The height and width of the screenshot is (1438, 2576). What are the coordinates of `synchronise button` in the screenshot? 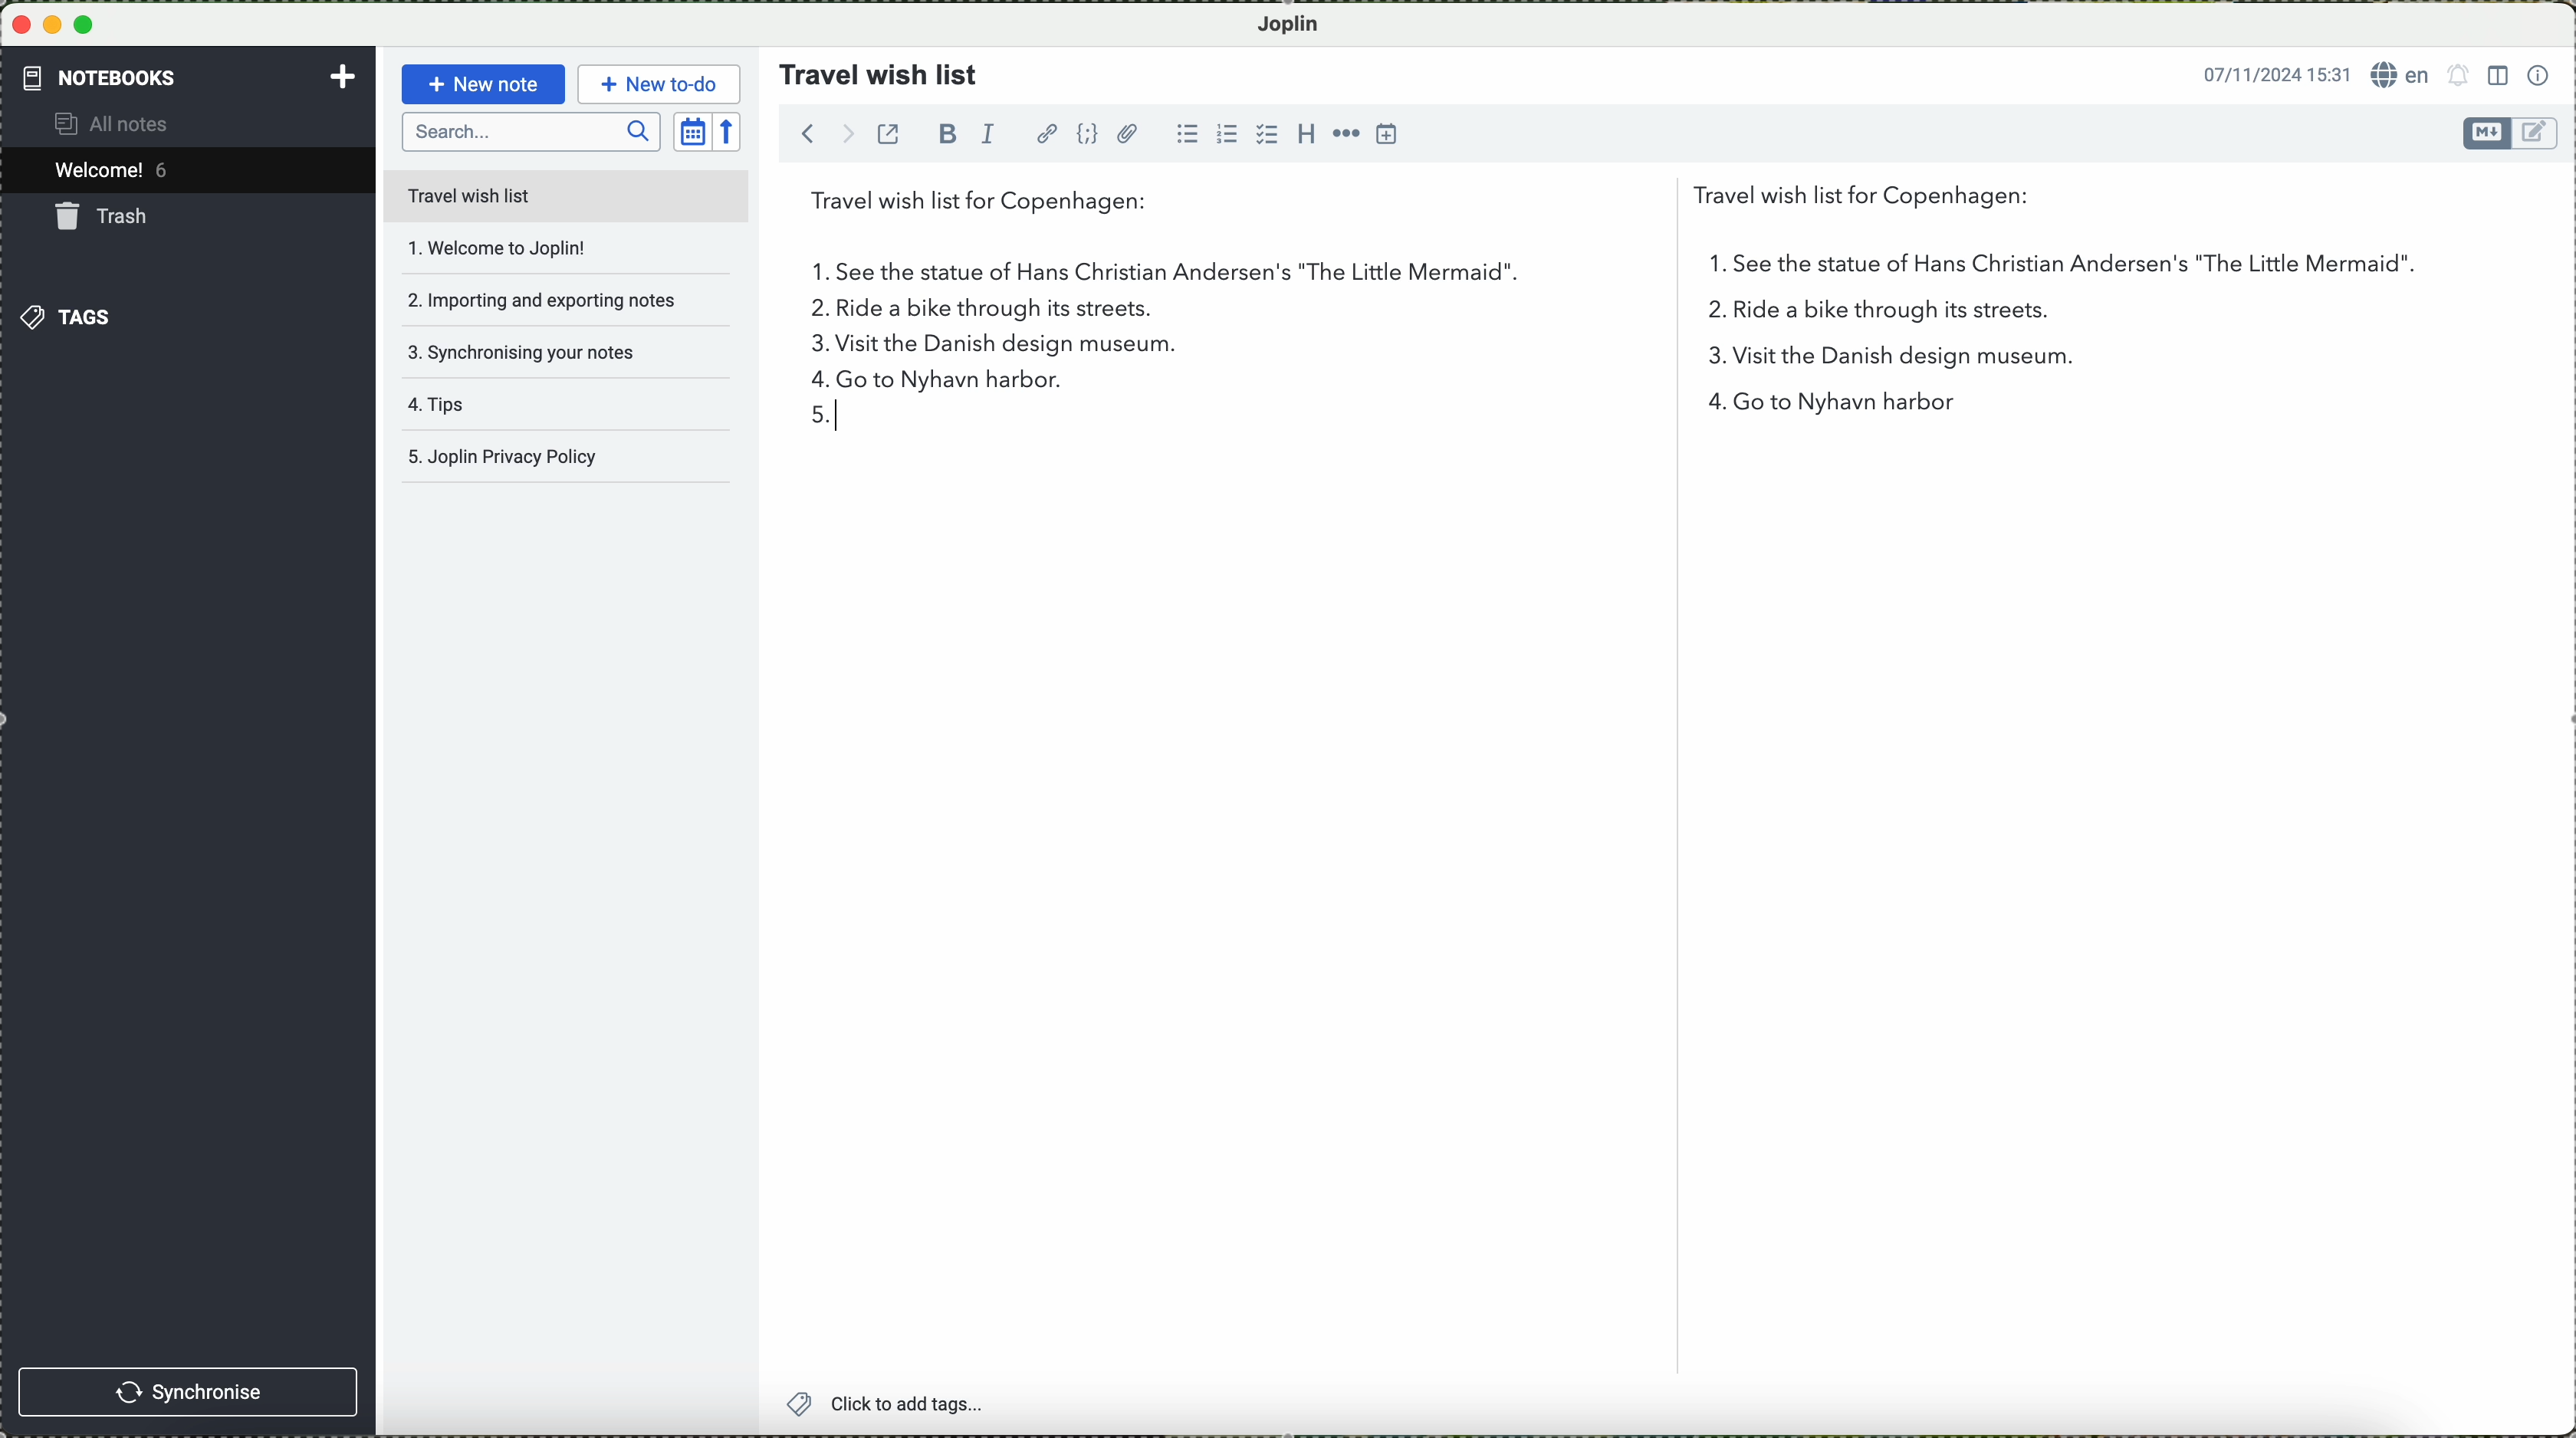 It's located at (191, 1391).